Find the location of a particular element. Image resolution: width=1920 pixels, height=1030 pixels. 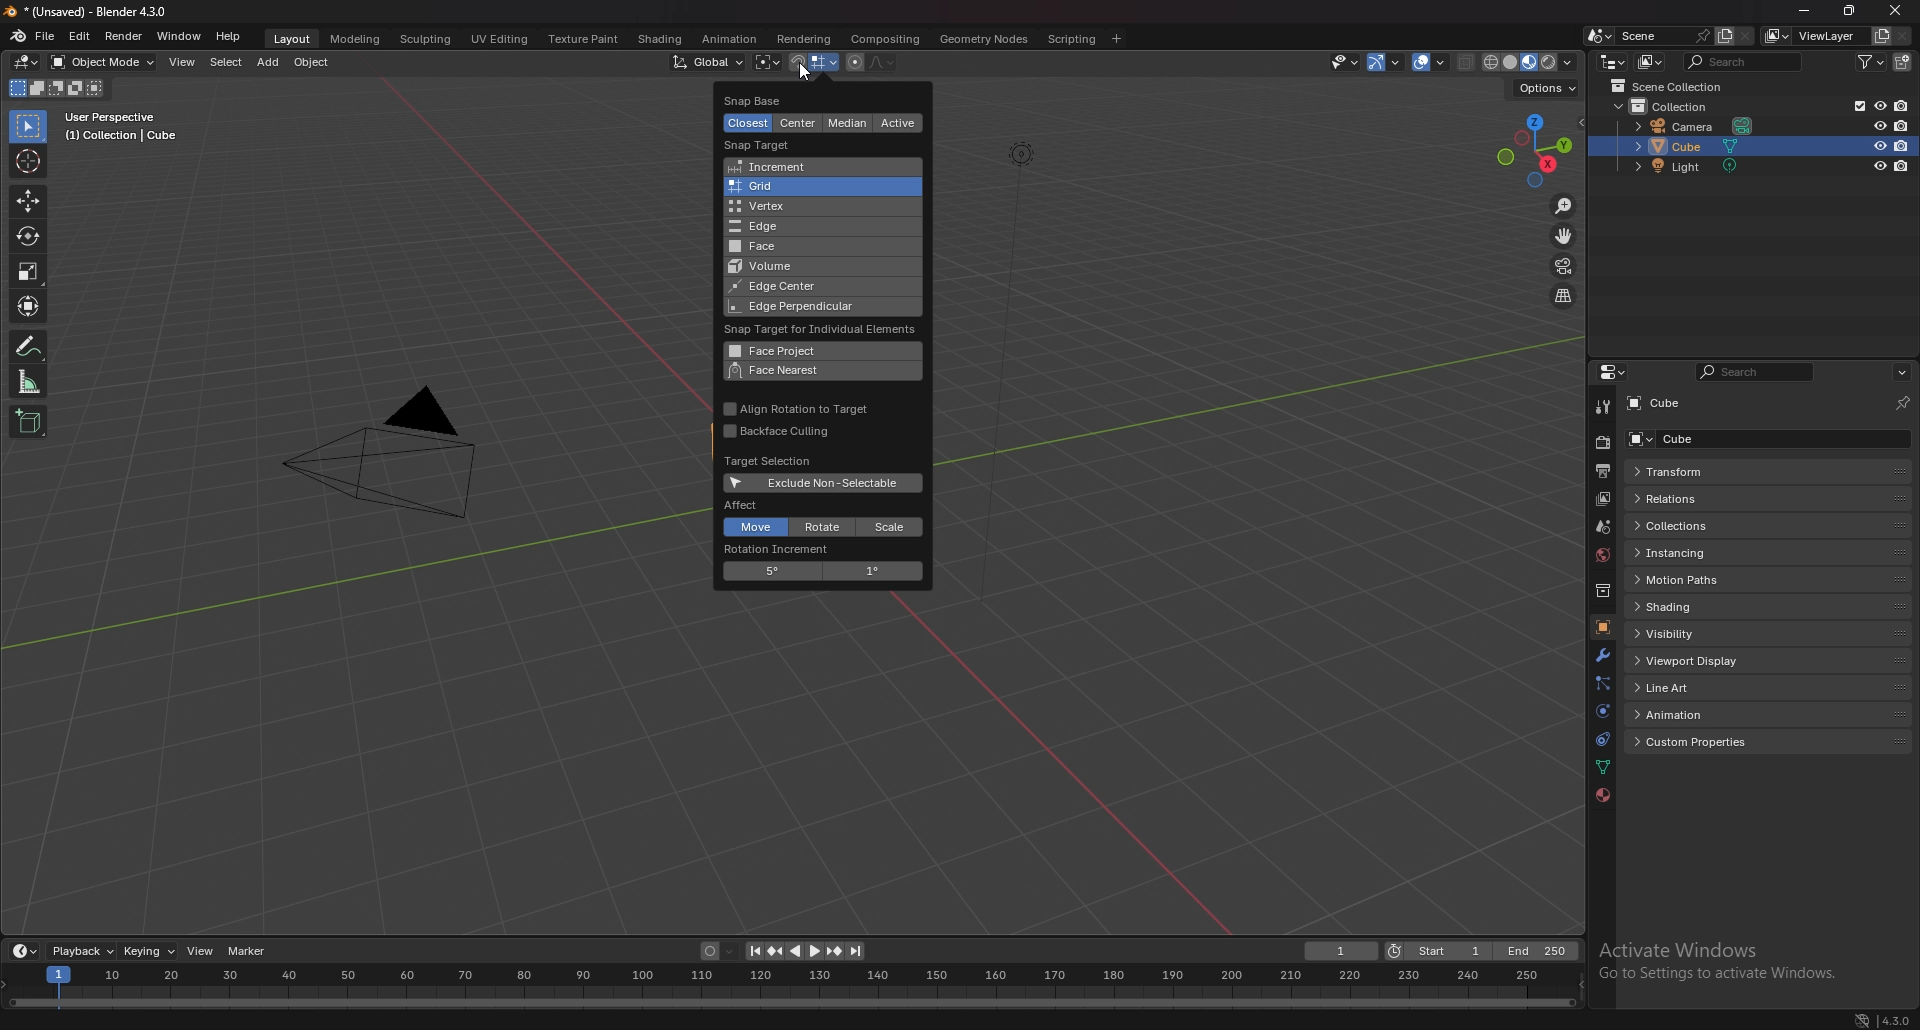

edge center is located at coordinates (796, 287).